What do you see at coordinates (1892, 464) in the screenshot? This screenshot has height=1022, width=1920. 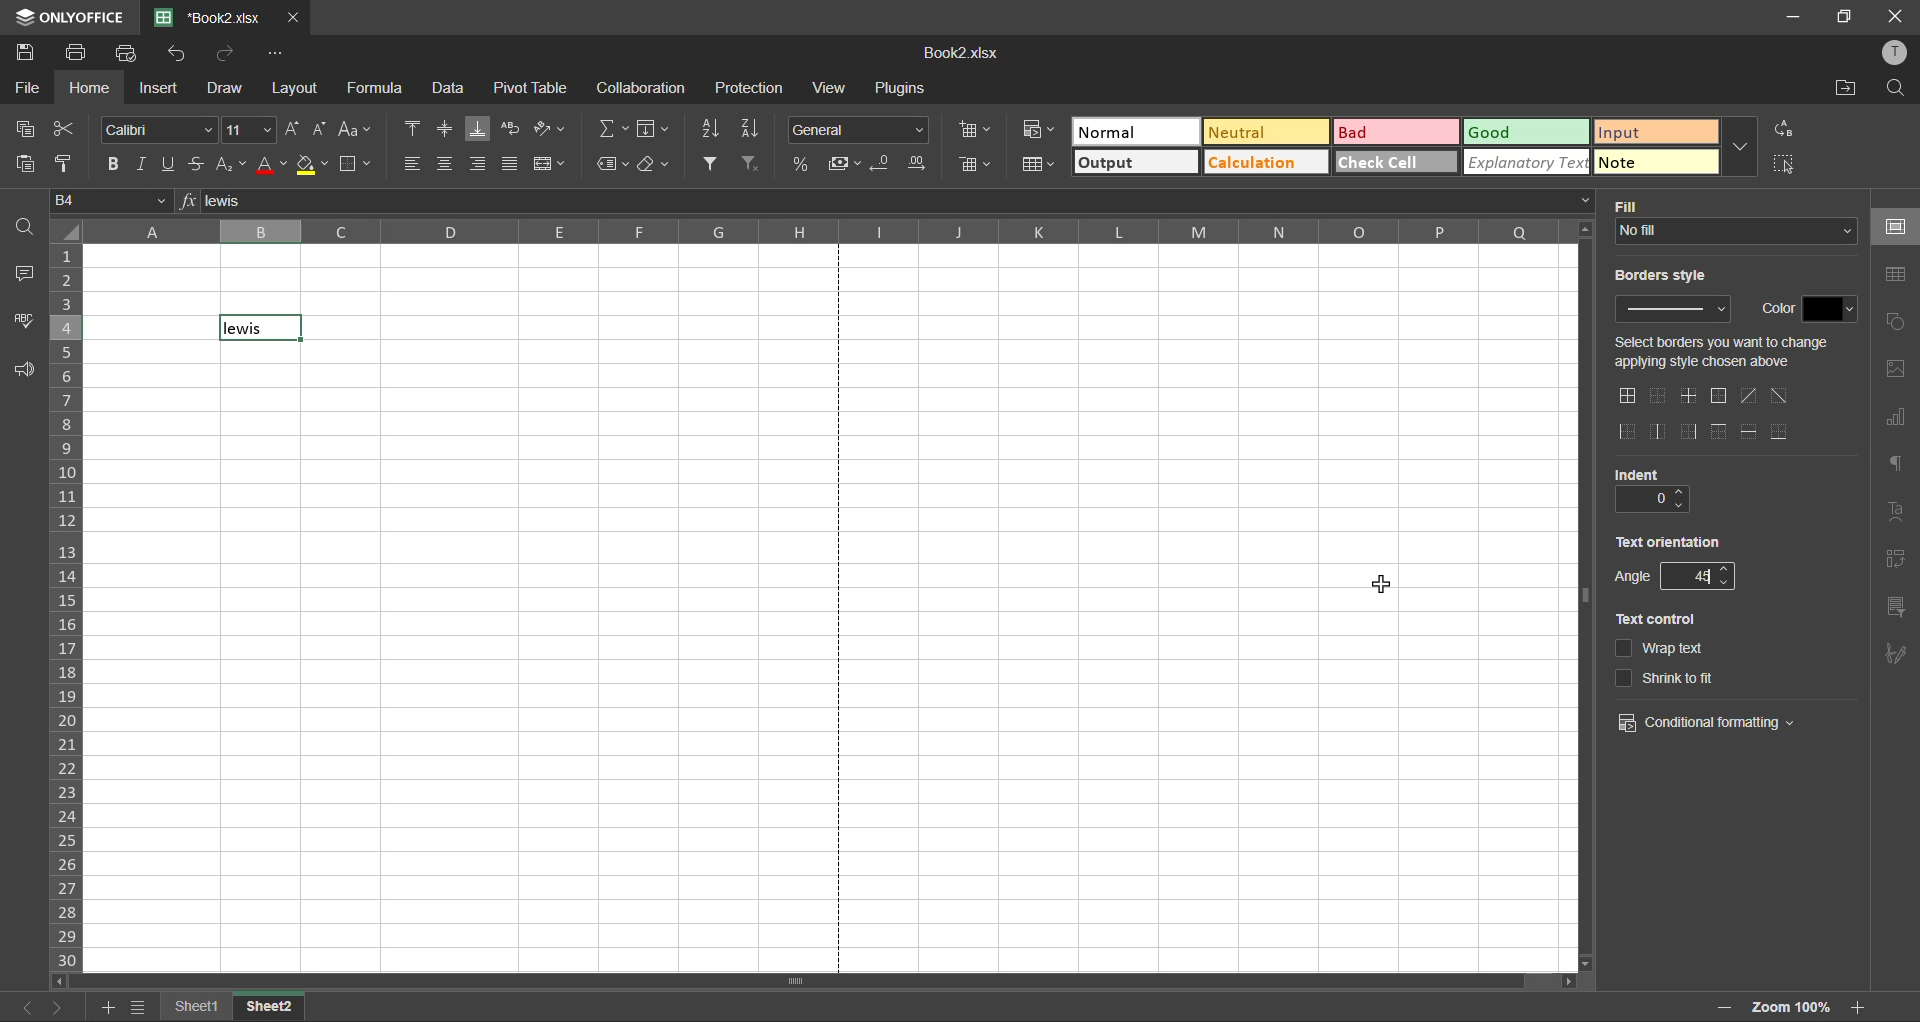 I see `paragraph` at bounding box center [1892, 464].